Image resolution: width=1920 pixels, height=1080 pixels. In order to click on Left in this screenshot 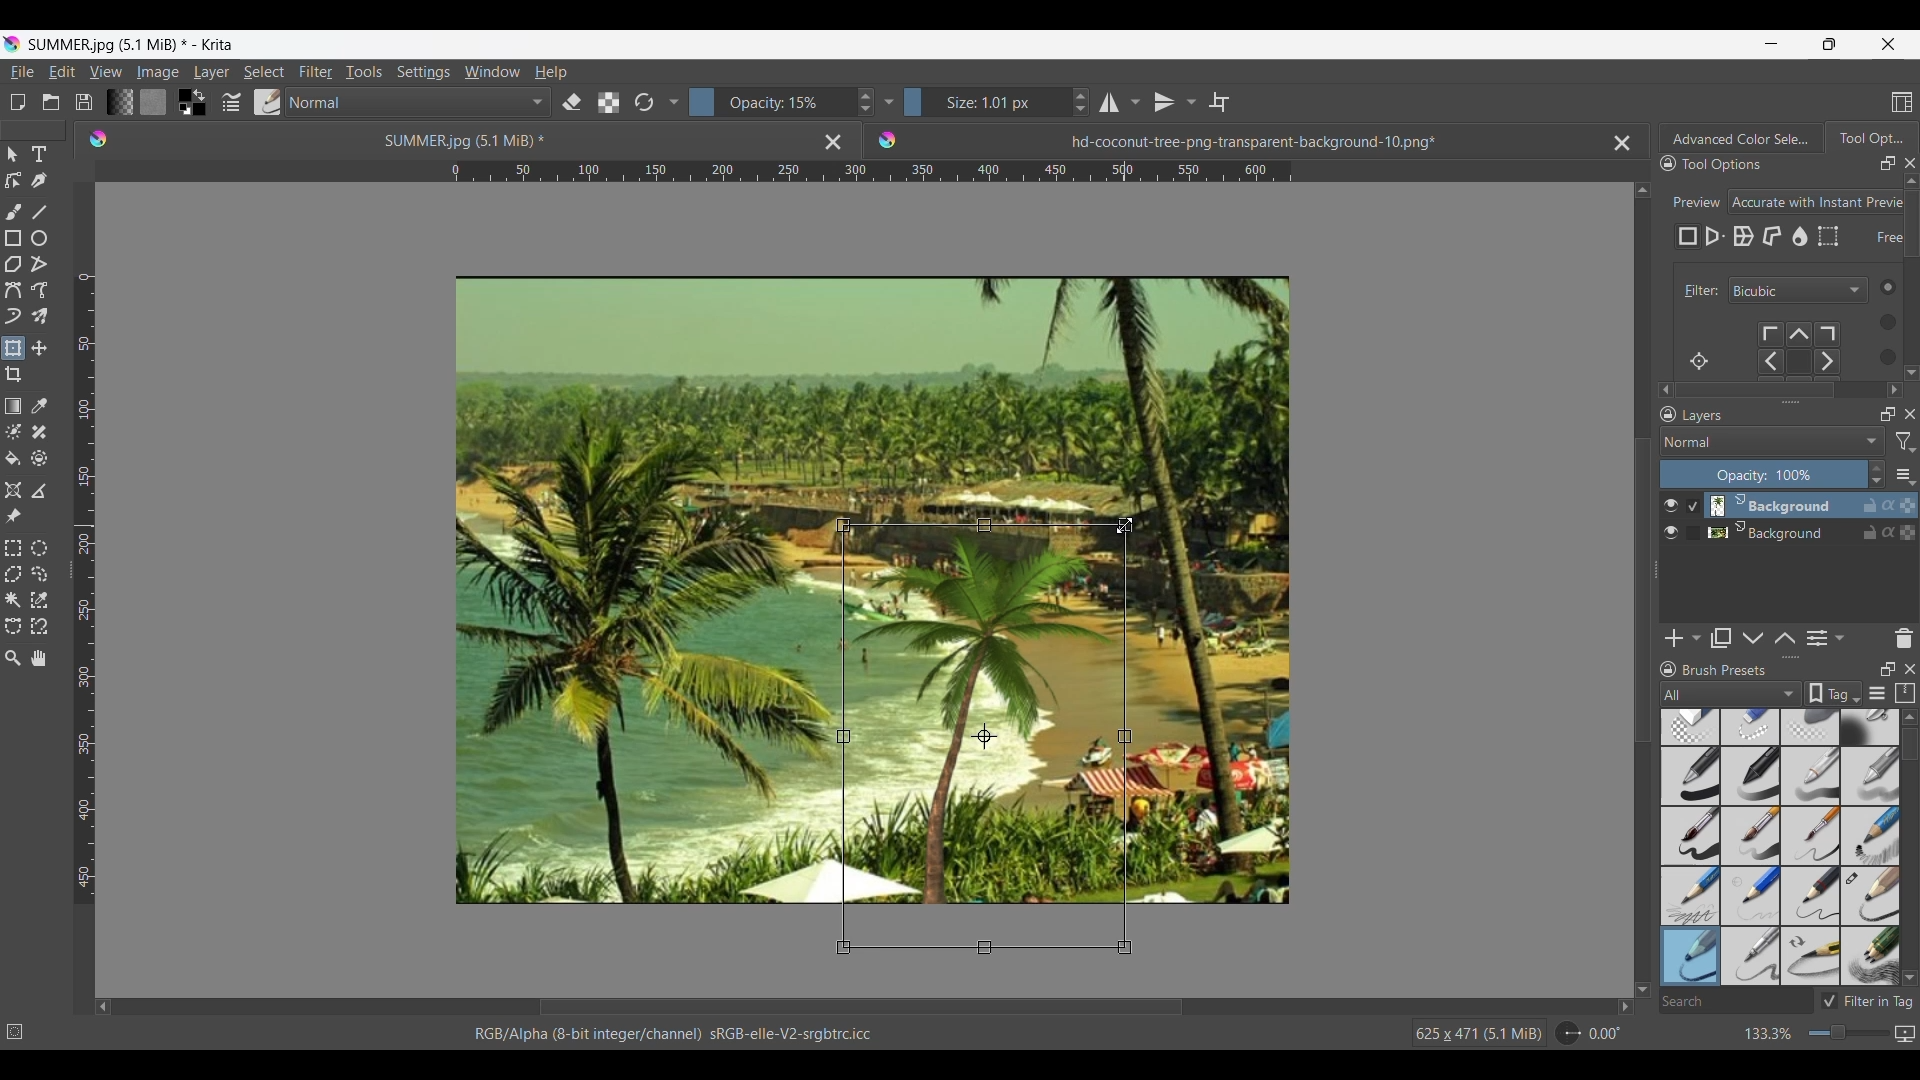, I will do `click(1660, 387)`.